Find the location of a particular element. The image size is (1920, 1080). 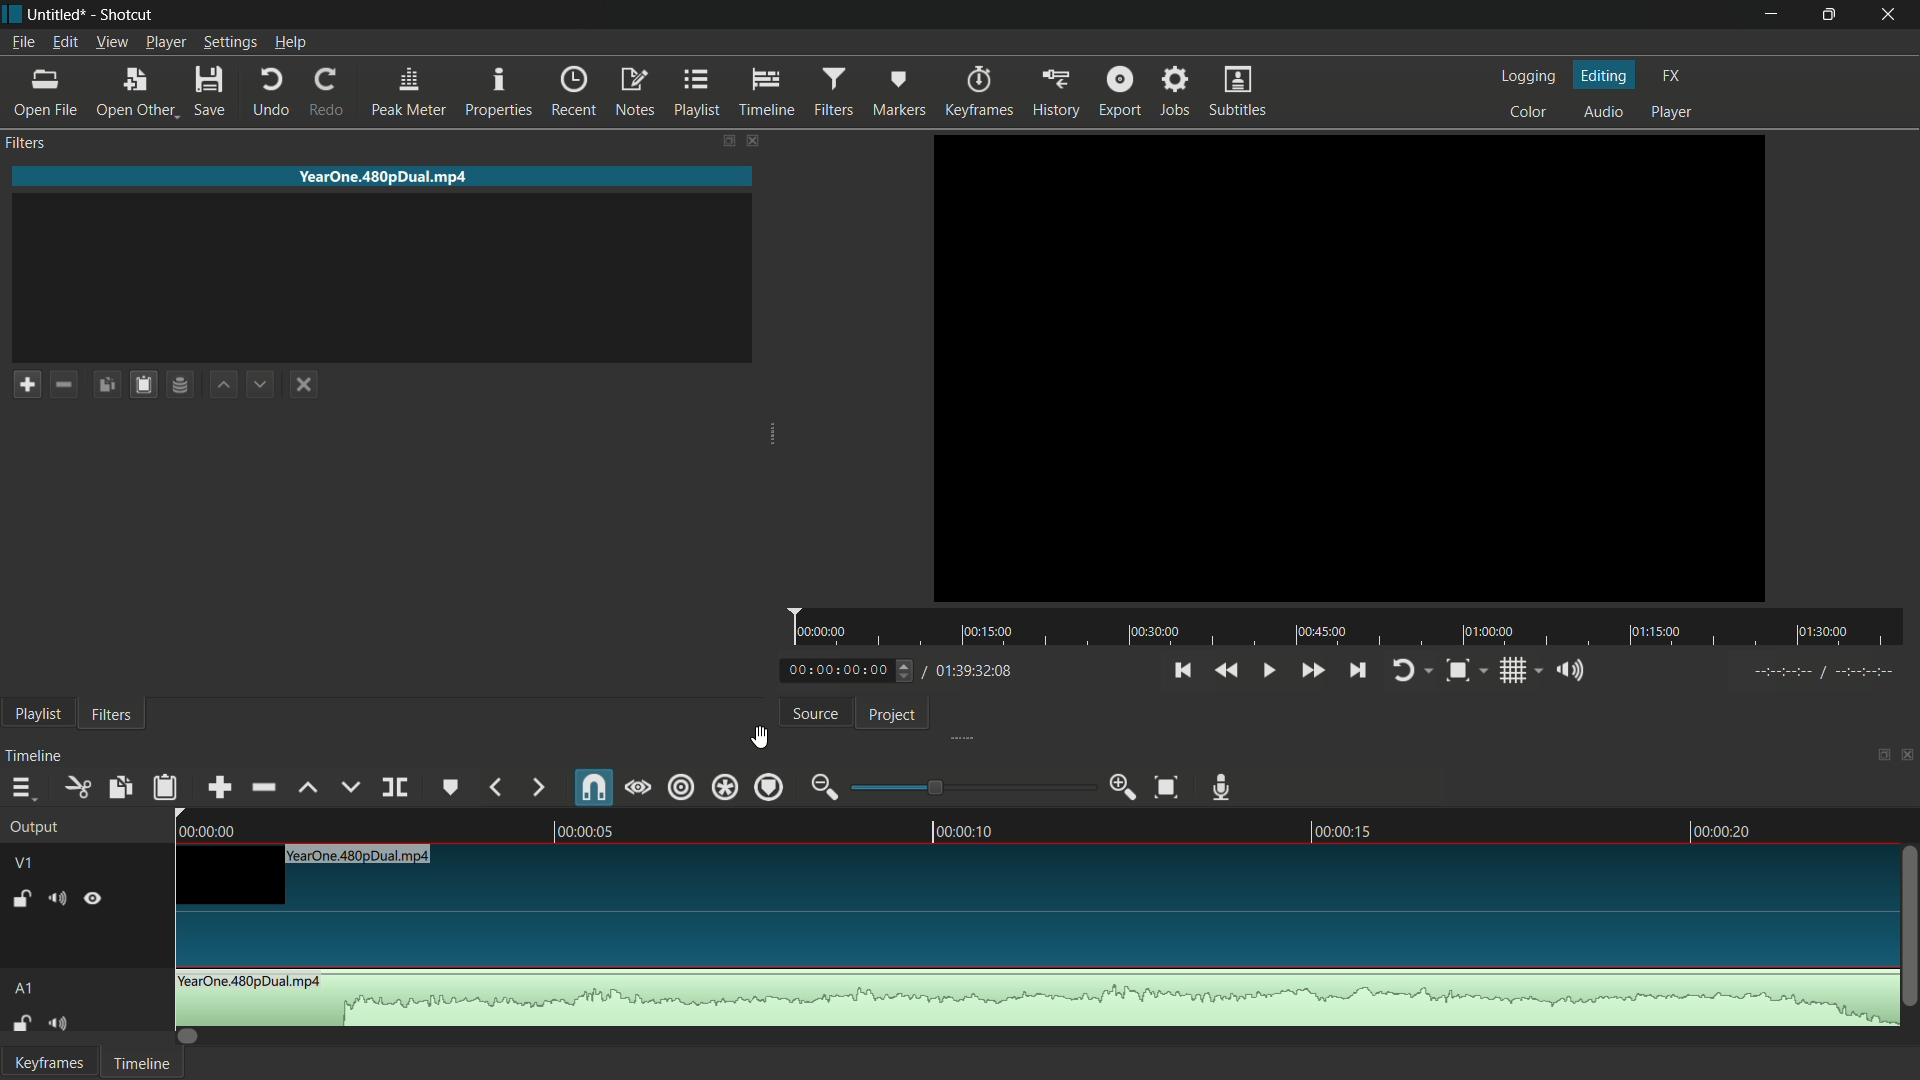

help menu is located at coordinates (293, 41).